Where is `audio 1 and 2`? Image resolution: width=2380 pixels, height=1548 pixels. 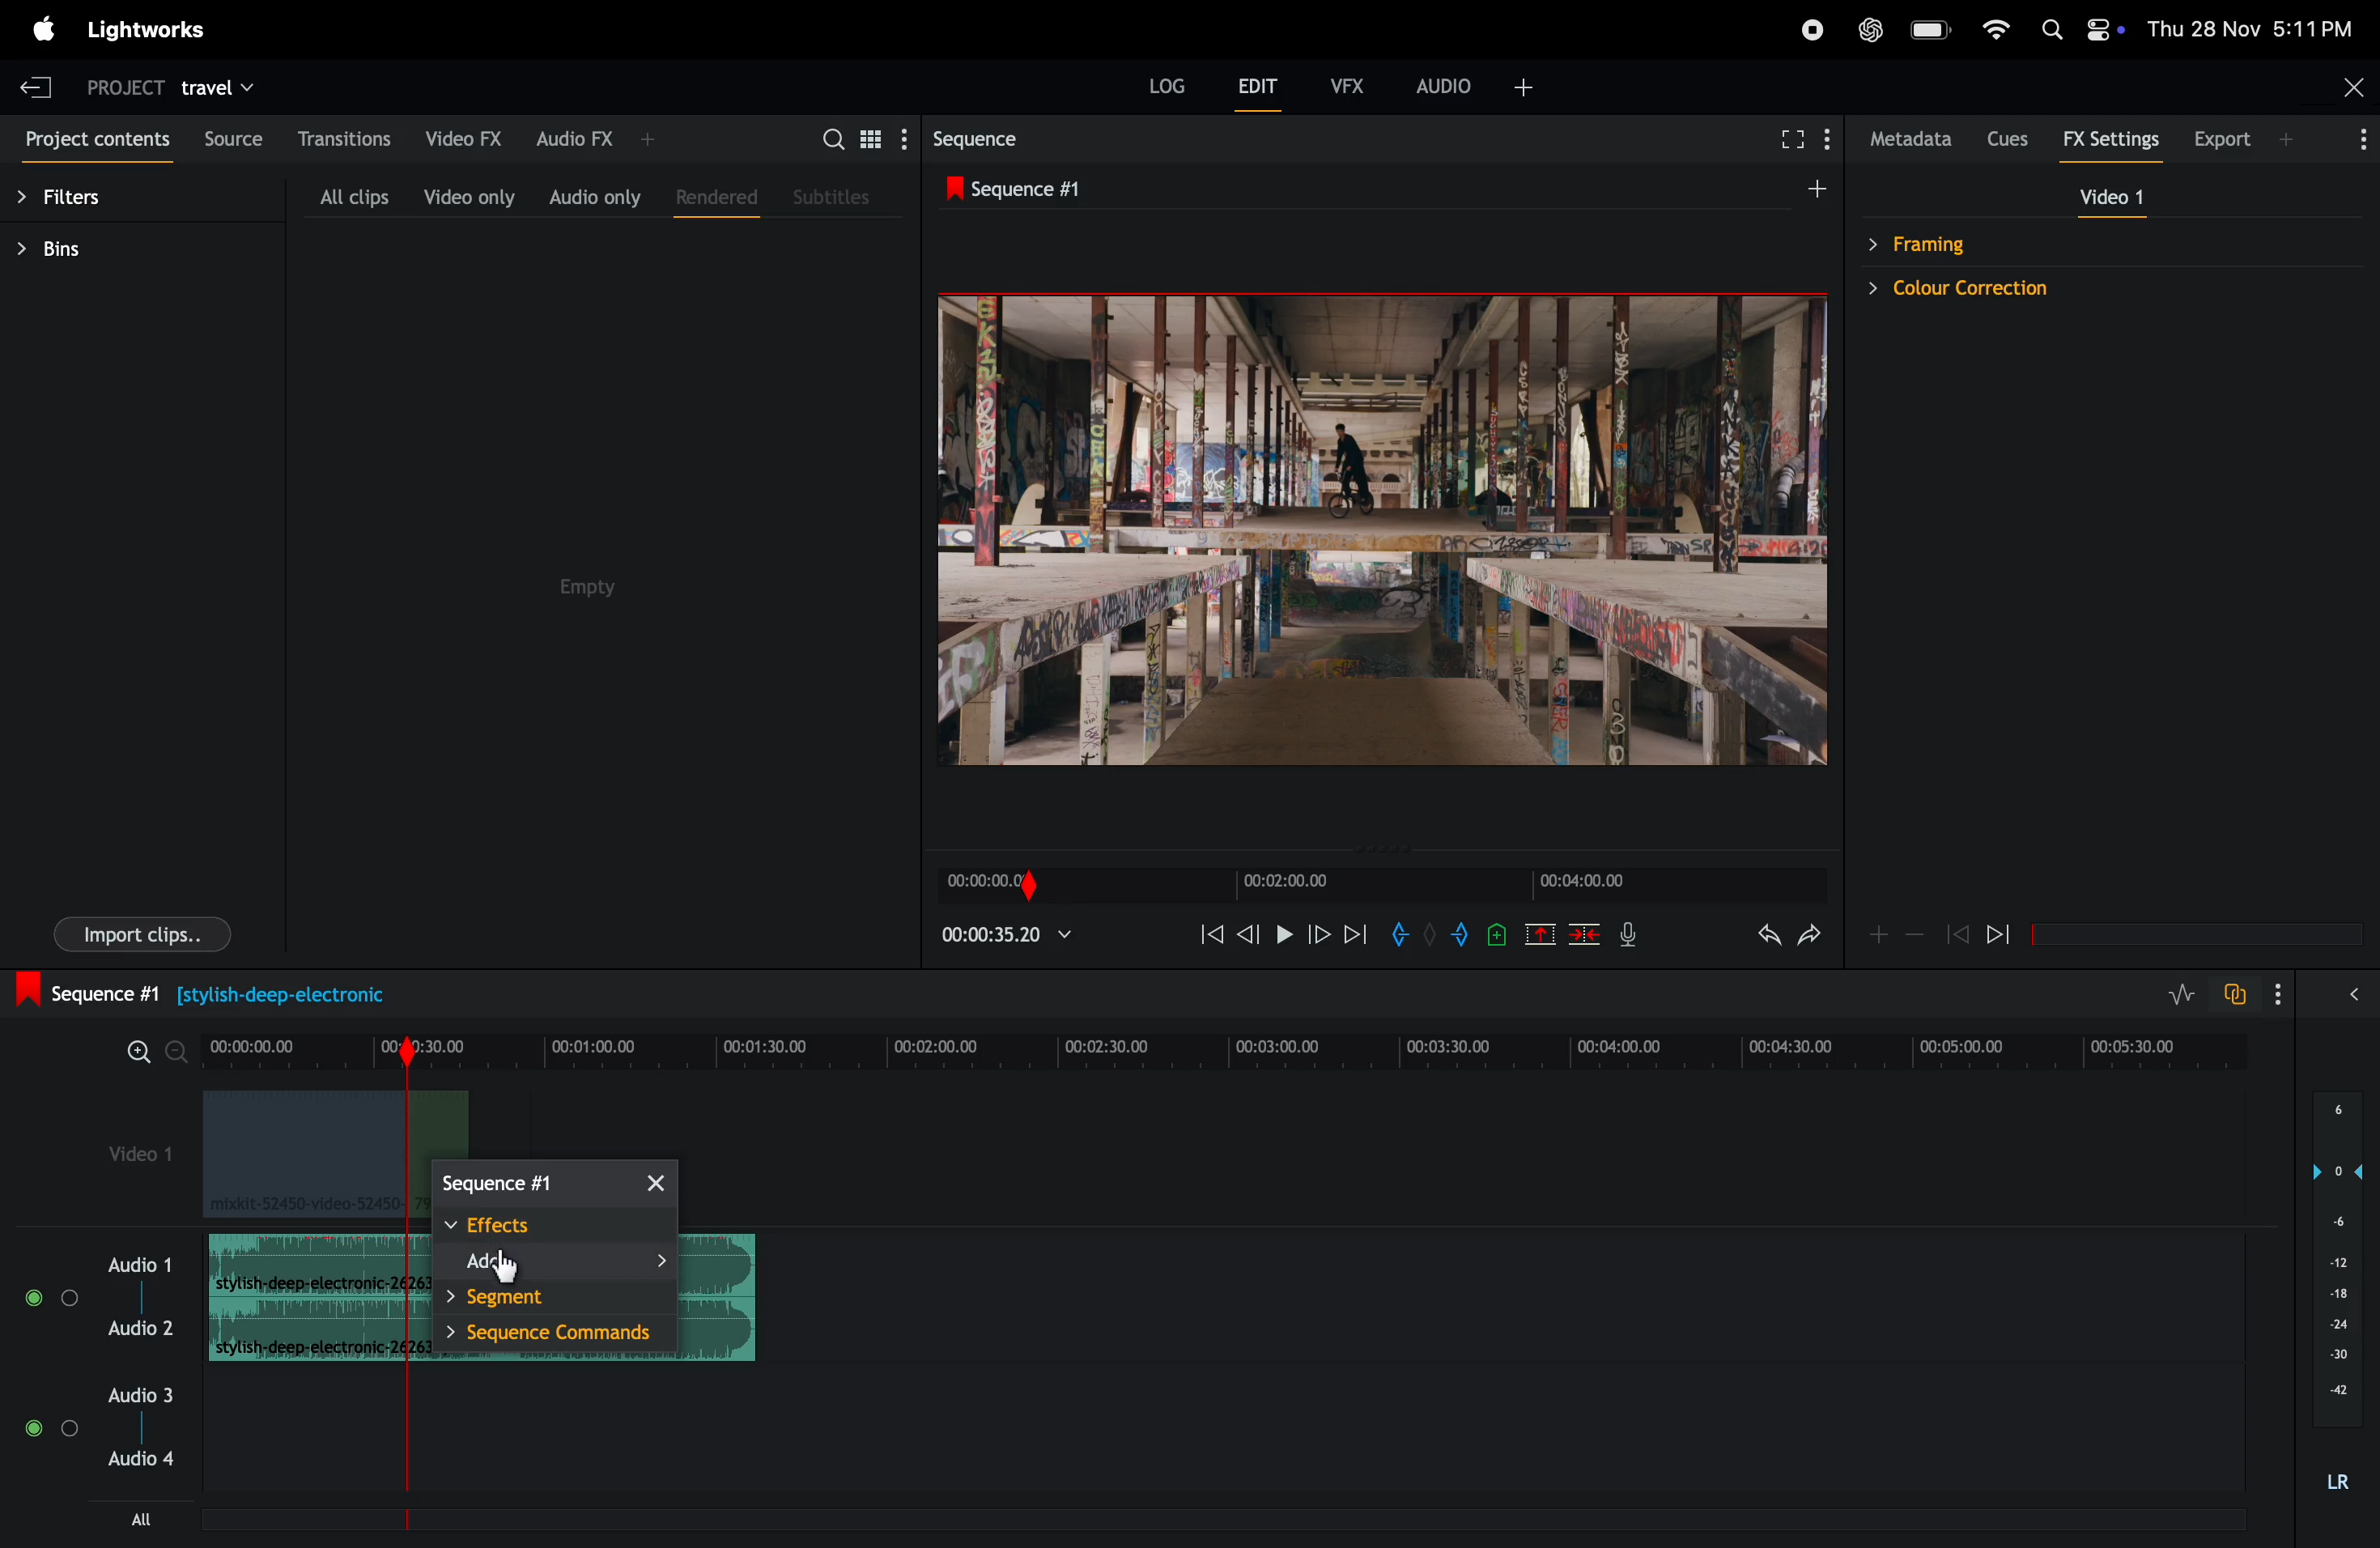
audio 1 and 2 is located at coordinates (140, 1263).